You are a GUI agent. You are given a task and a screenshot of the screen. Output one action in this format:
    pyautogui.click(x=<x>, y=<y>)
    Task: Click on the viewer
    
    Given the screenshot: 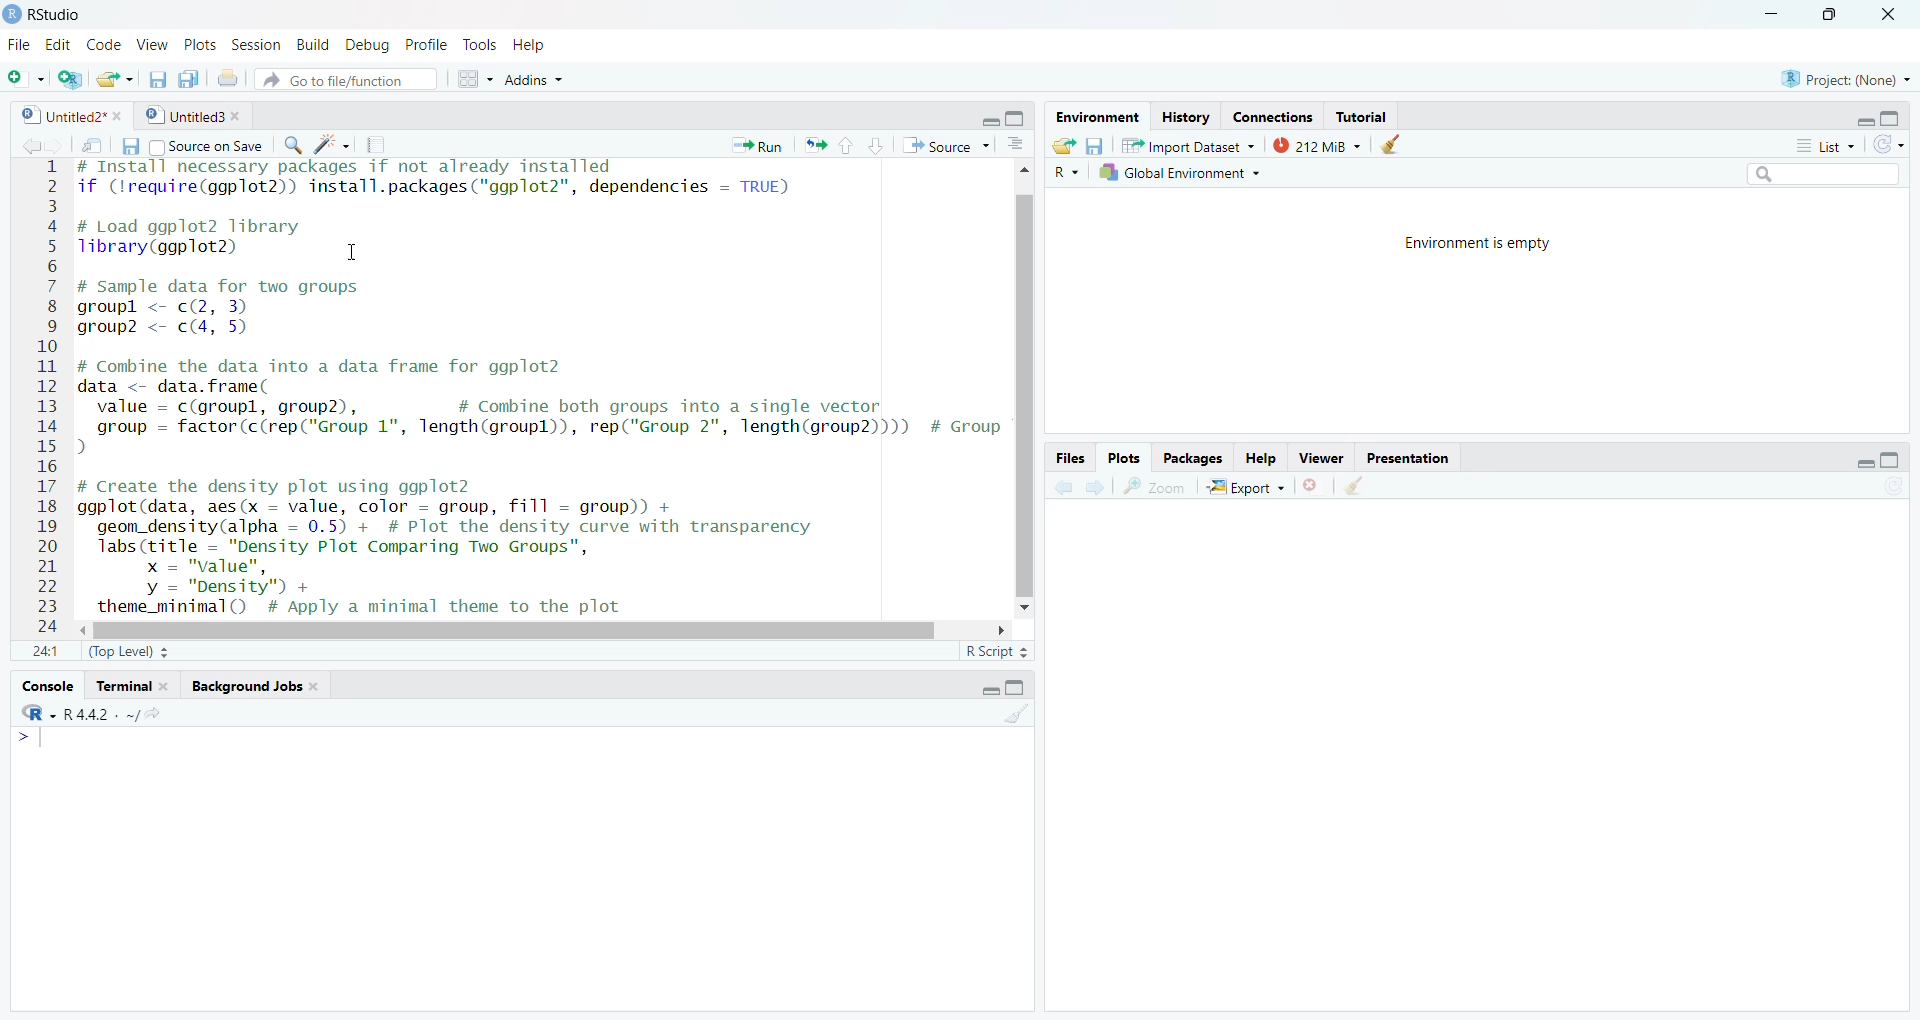 What is the action you would take?
    pyautogui.click(x=1319, y=456)
    